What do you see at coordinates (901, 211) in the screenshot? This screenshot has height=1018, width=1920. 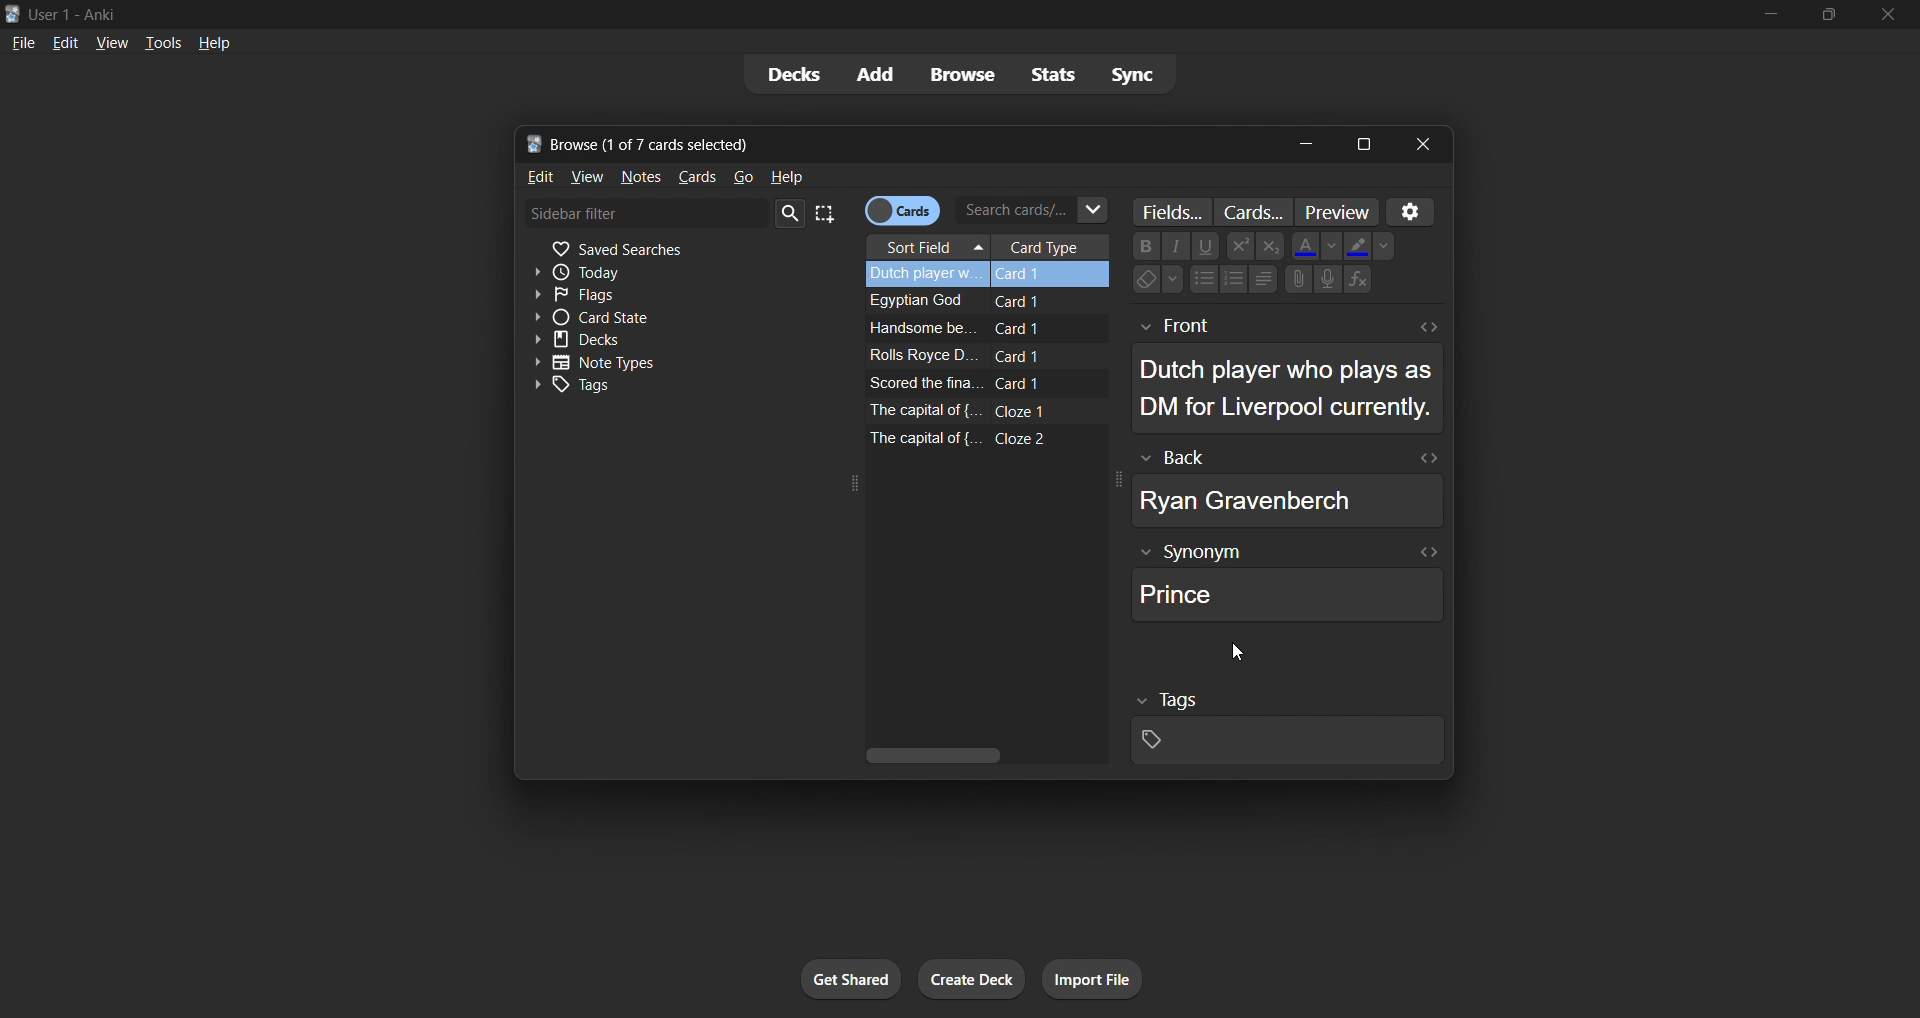 I see `cards/notes toggle` at bounding box center [901, 211].